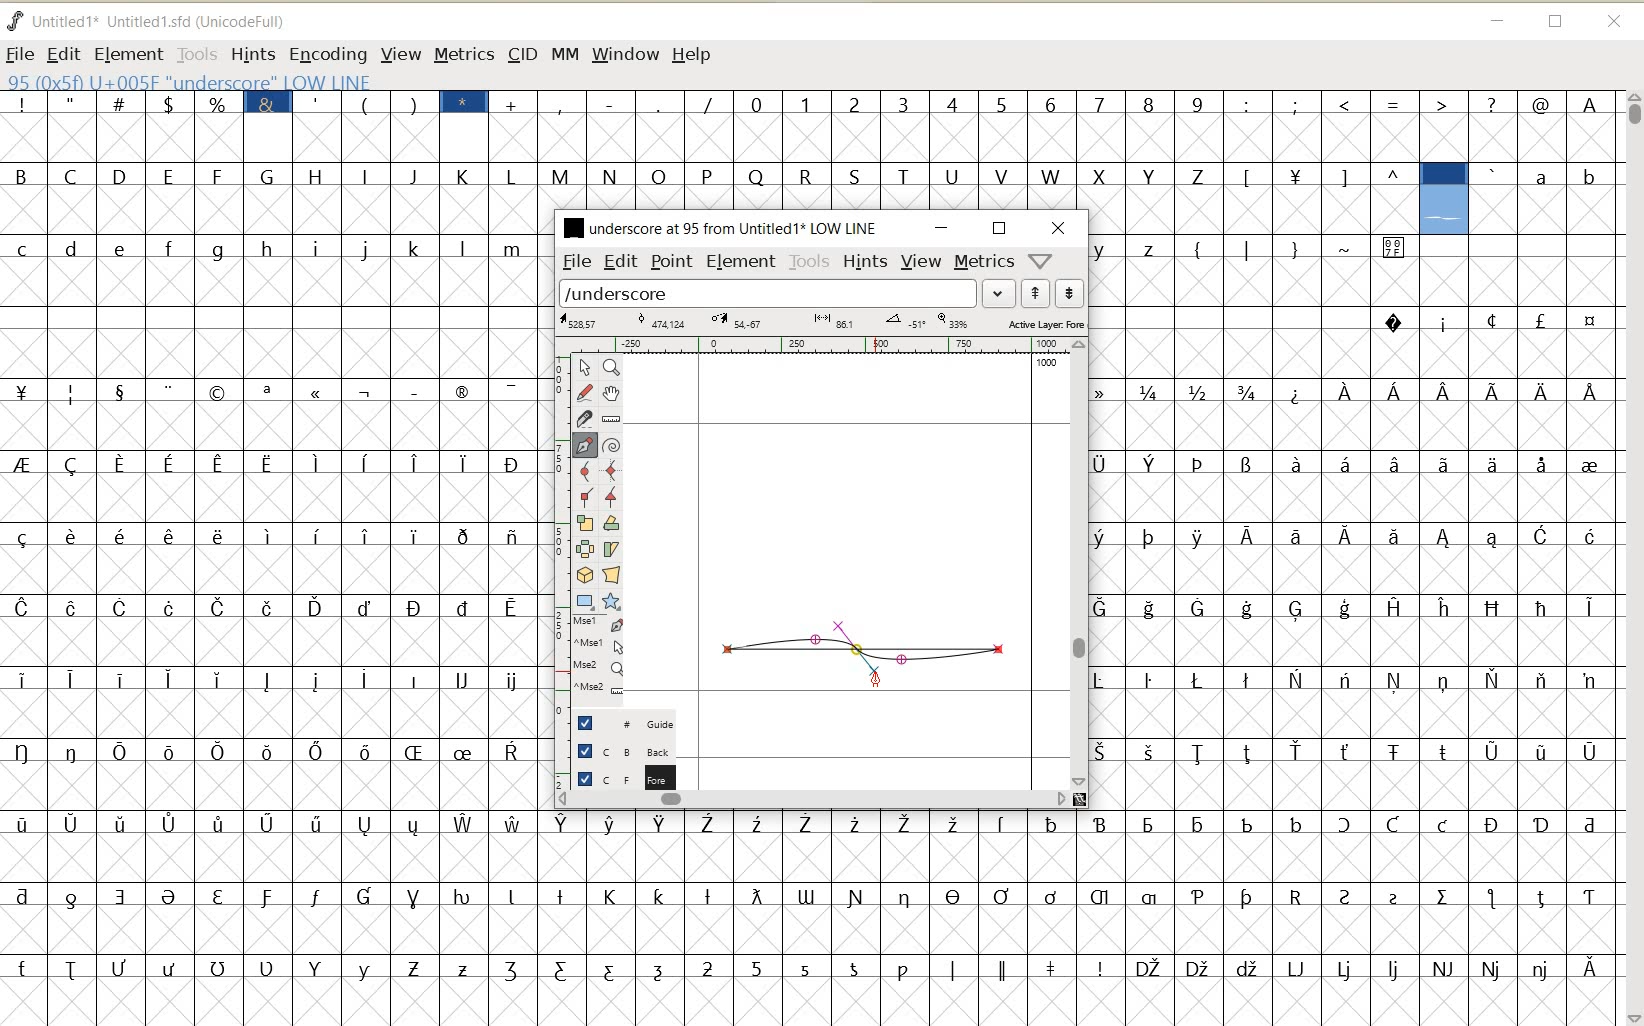  What do you see at coordinates (810, 262) in the screenshot?
I see `TOOLS` at bounding box center [810, 262].